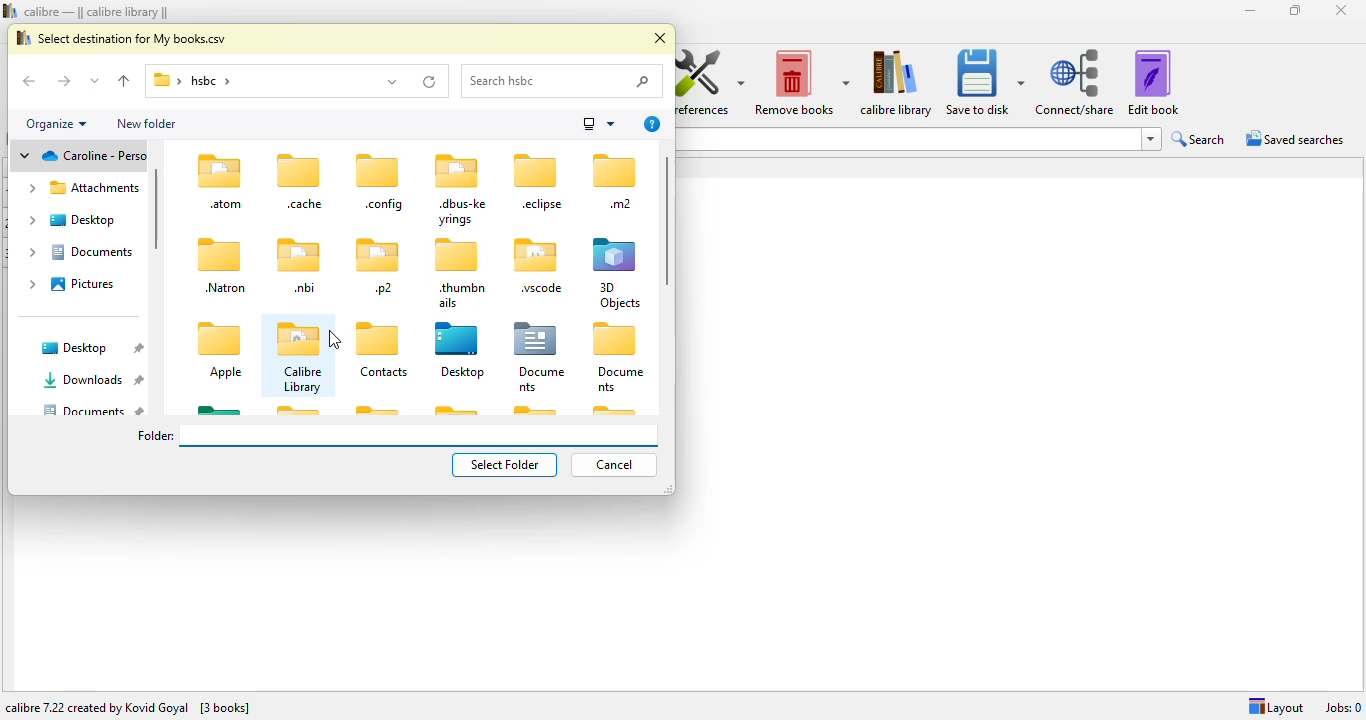 The image size is (1366, 720). Describe the element at coordinates (616, 464) in the screenshot. I see `cancel` at that location.